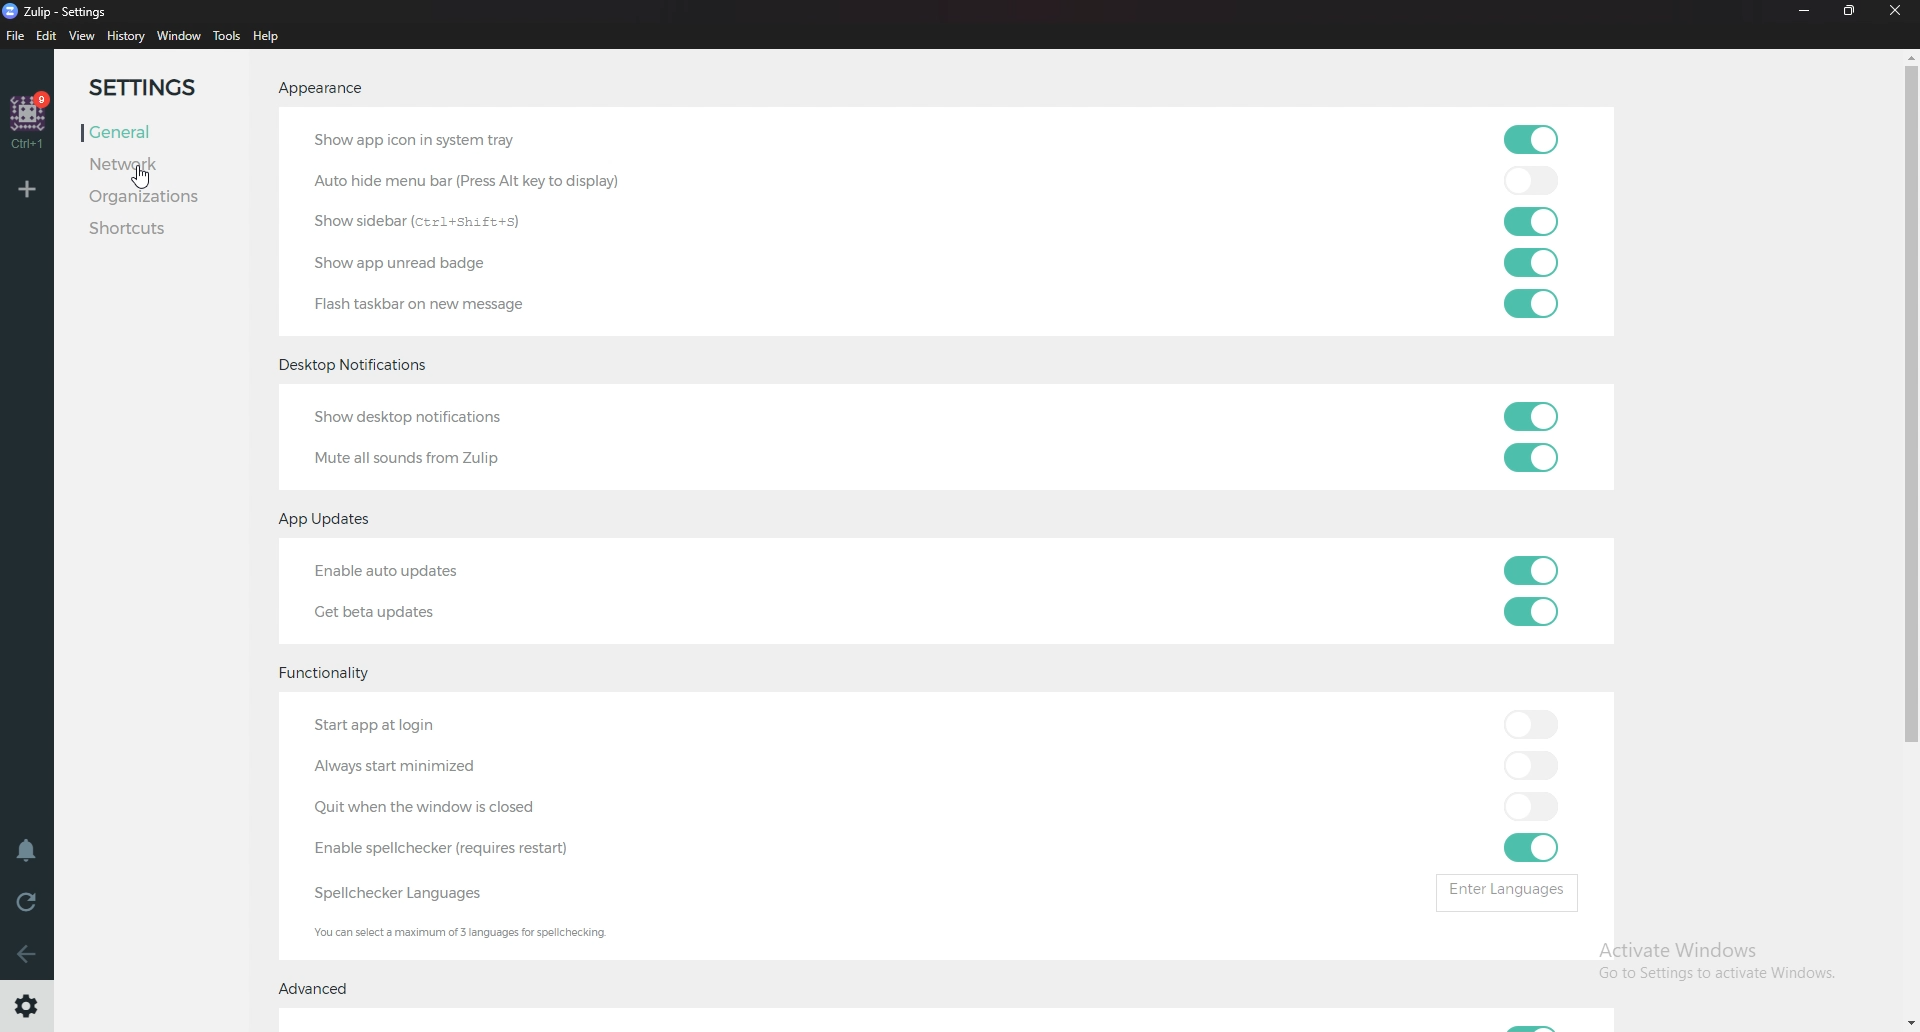  Describe the element at coordinates (1531, 179) in the screenshot. I see `toggle` at that location.